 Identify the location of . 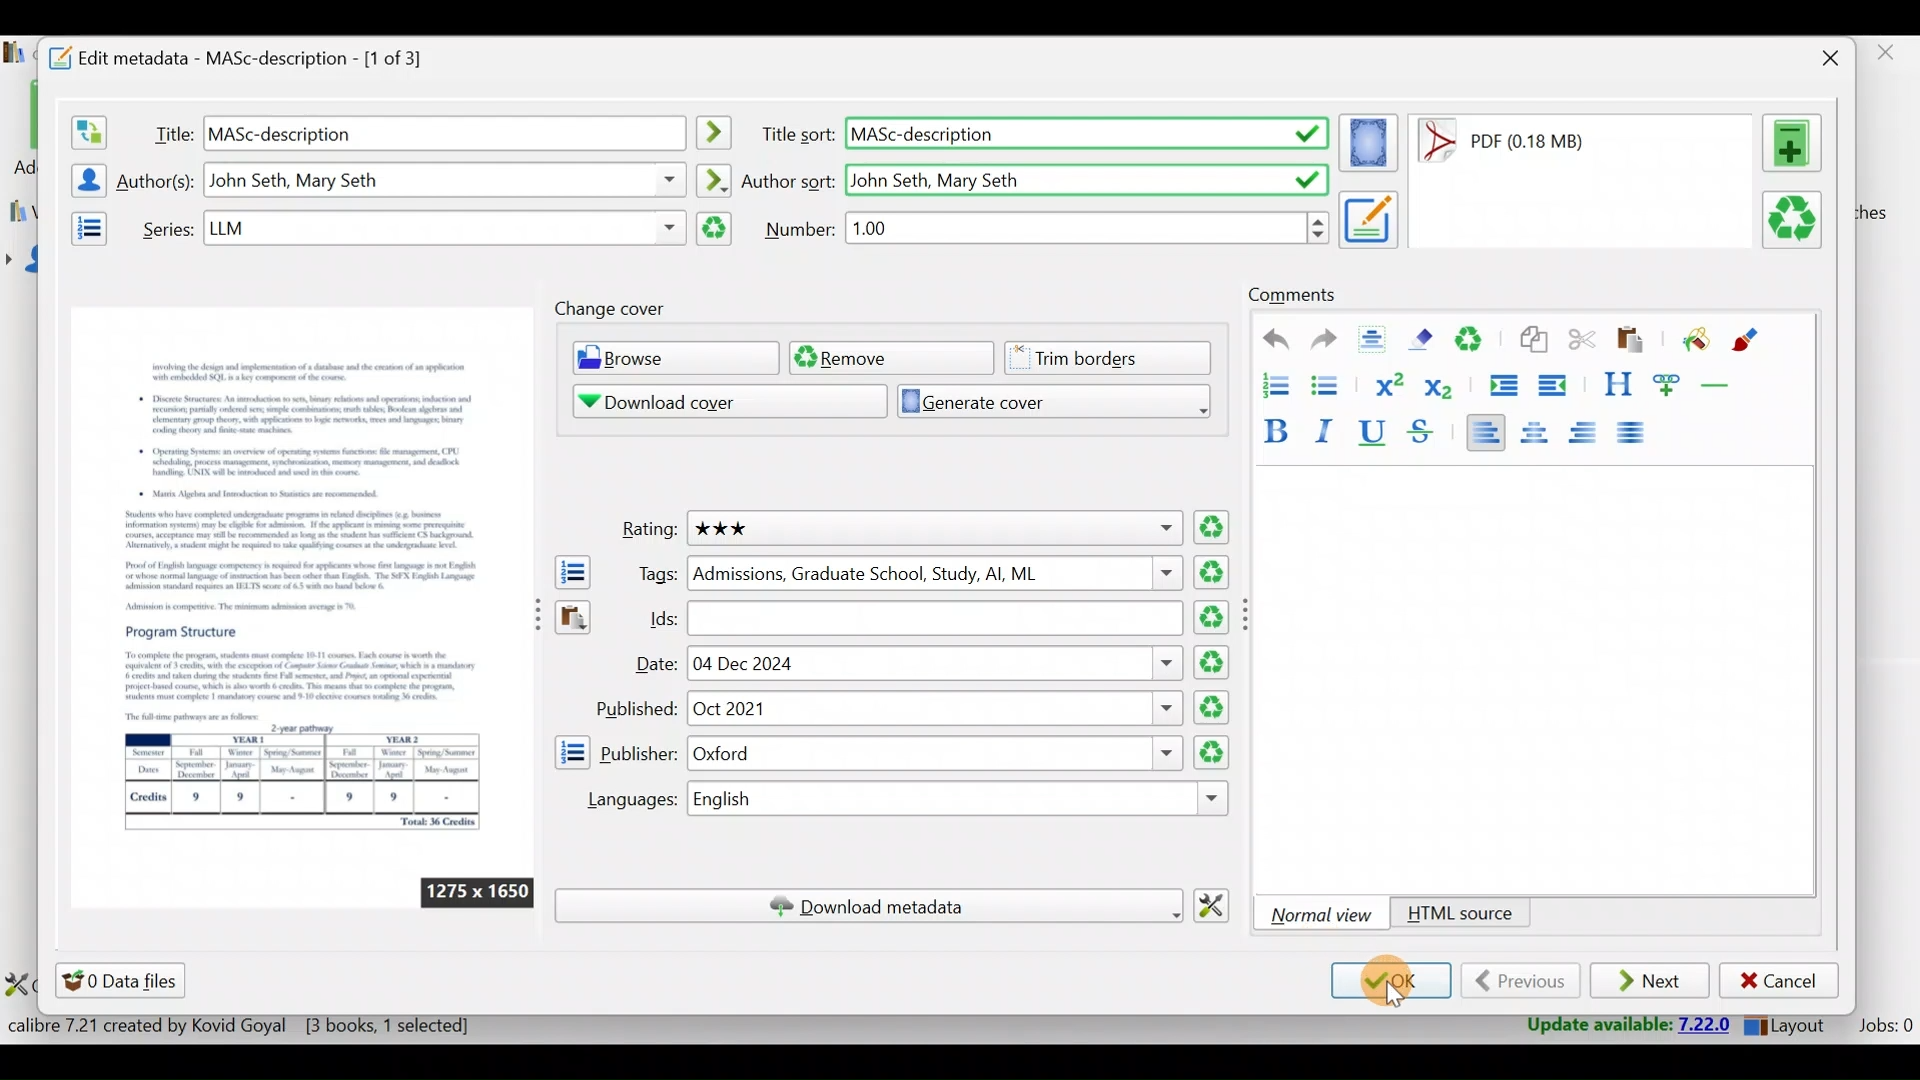
(935, 573).